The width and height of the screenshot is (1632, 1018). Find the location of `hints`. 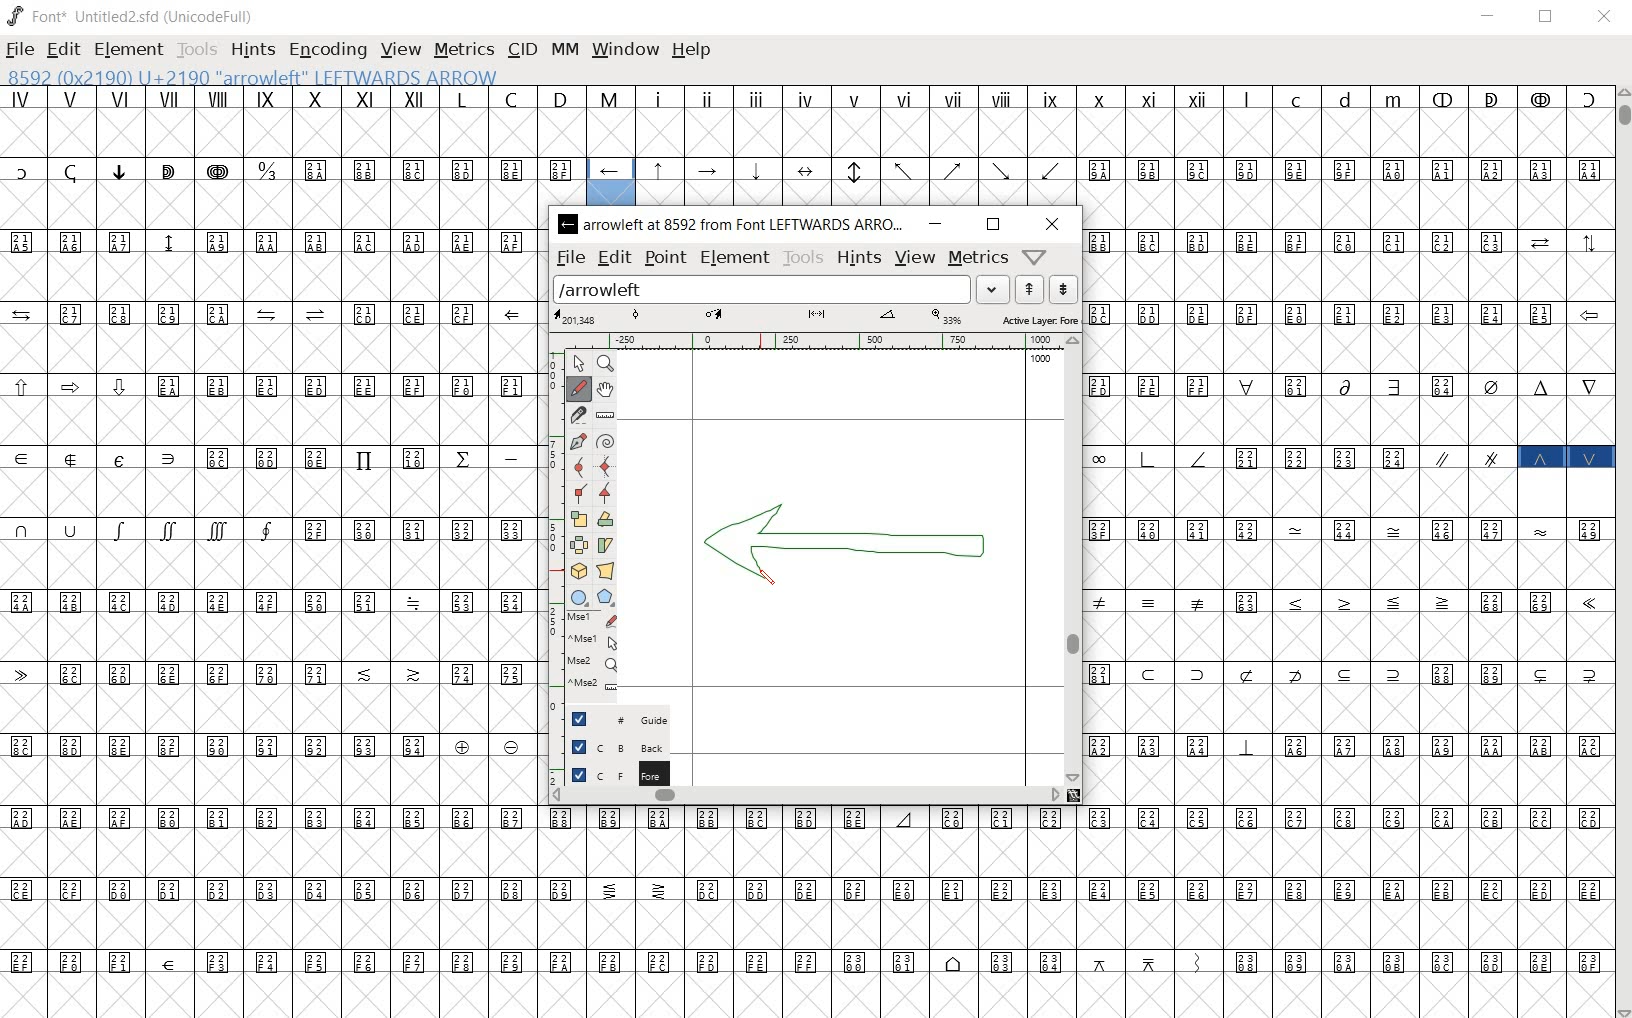

hints is located at coordinates (252, 51).